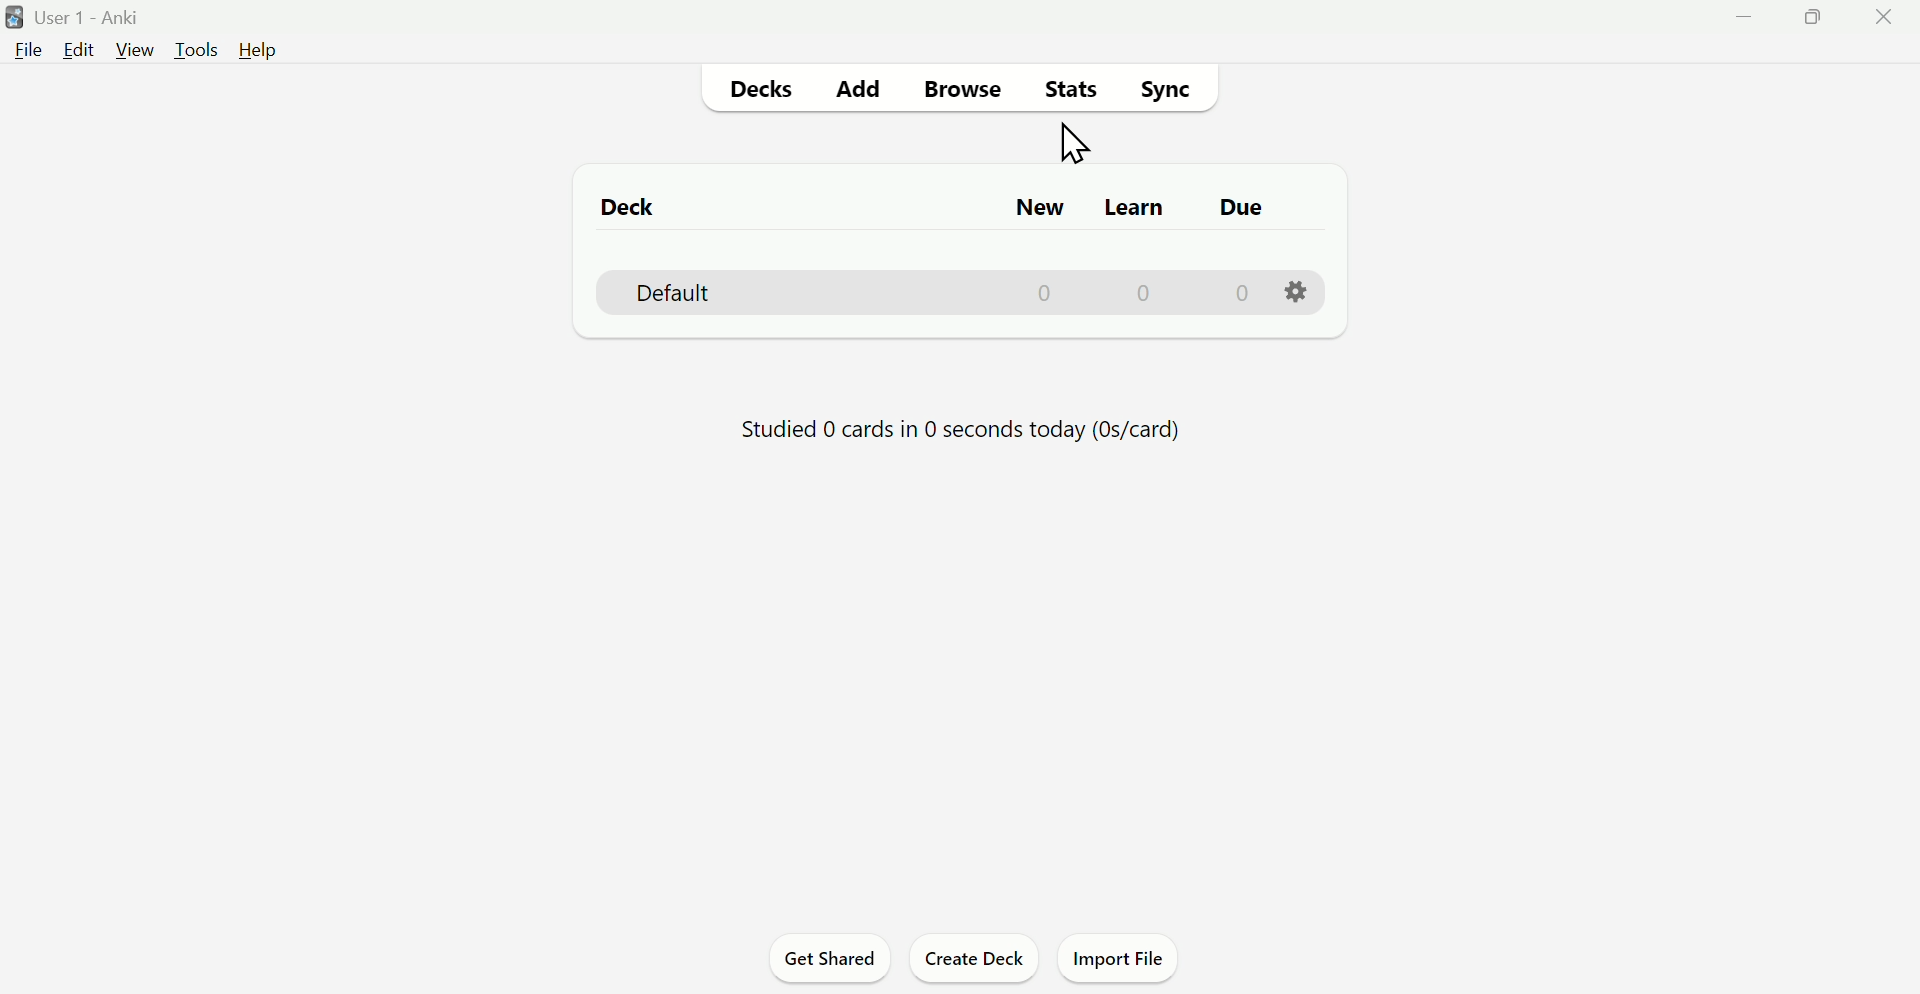 The height and width of the screenshot is (994, 1920). What do you see at coordinates (1234, 207) in the screenshot?
I see `Due` at bounding box center [1234, 207].